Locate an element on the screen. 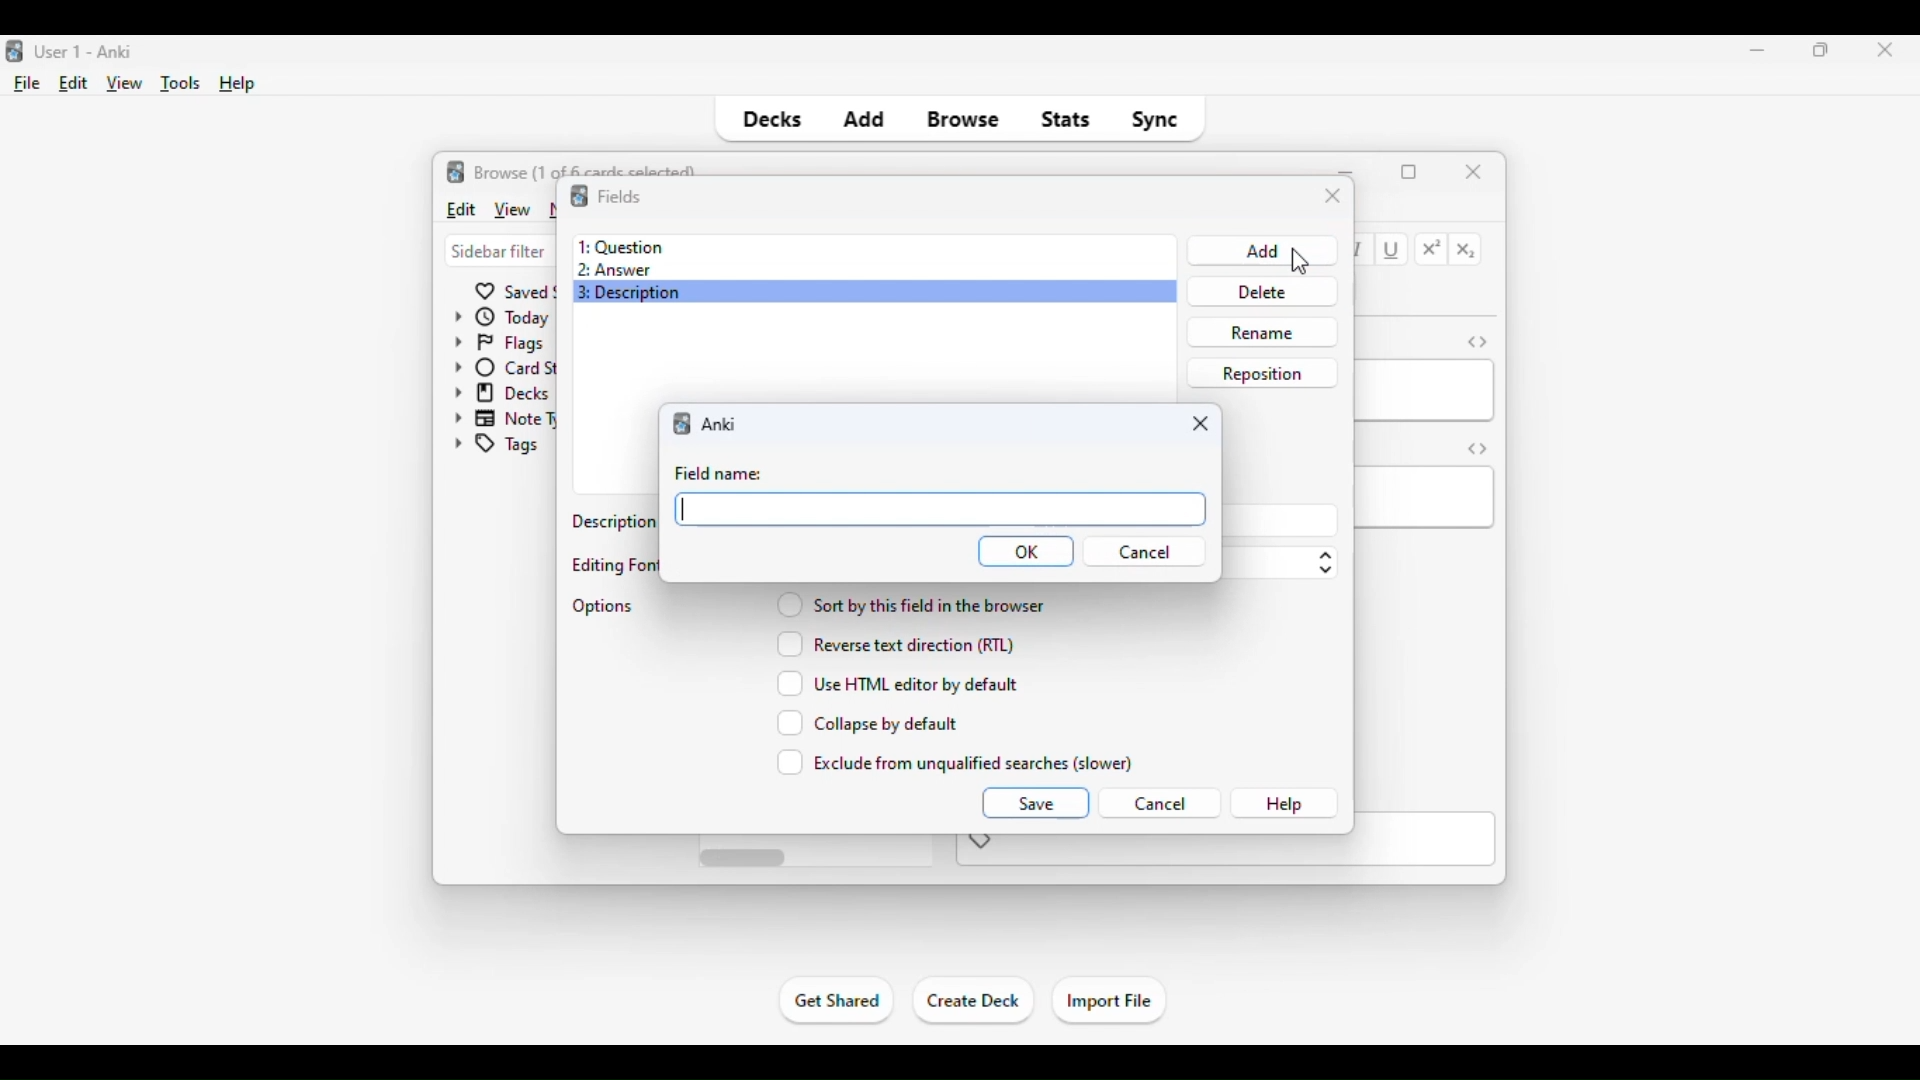 The width and height of the screenshot is (1920, 1080). stats is located at coordinates (1066, 120).